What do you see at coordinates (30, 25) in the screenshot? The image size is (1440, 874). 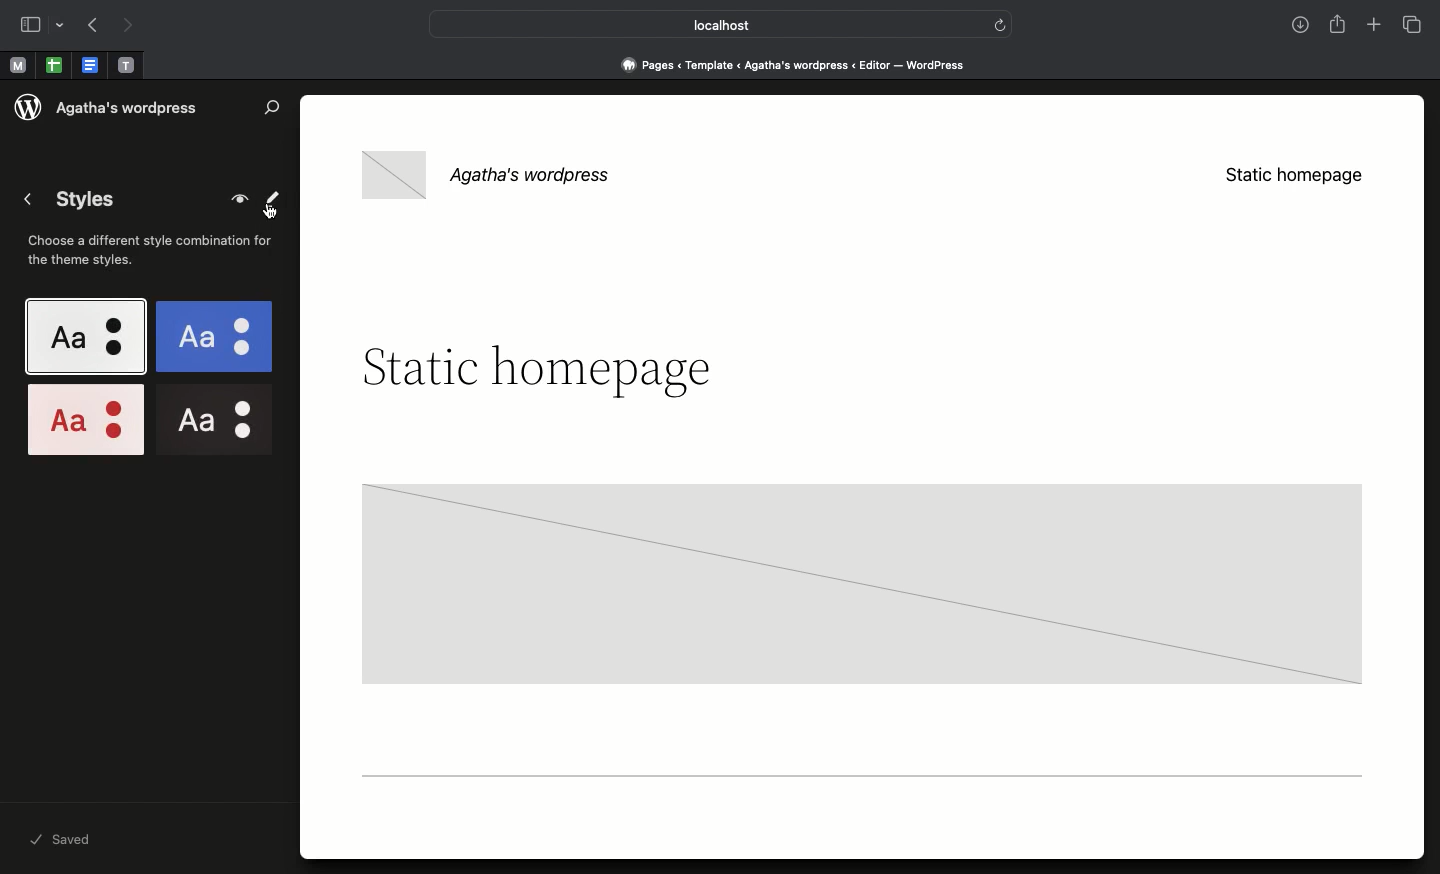 I see `Sidebar` at bounding box center [30, 25].